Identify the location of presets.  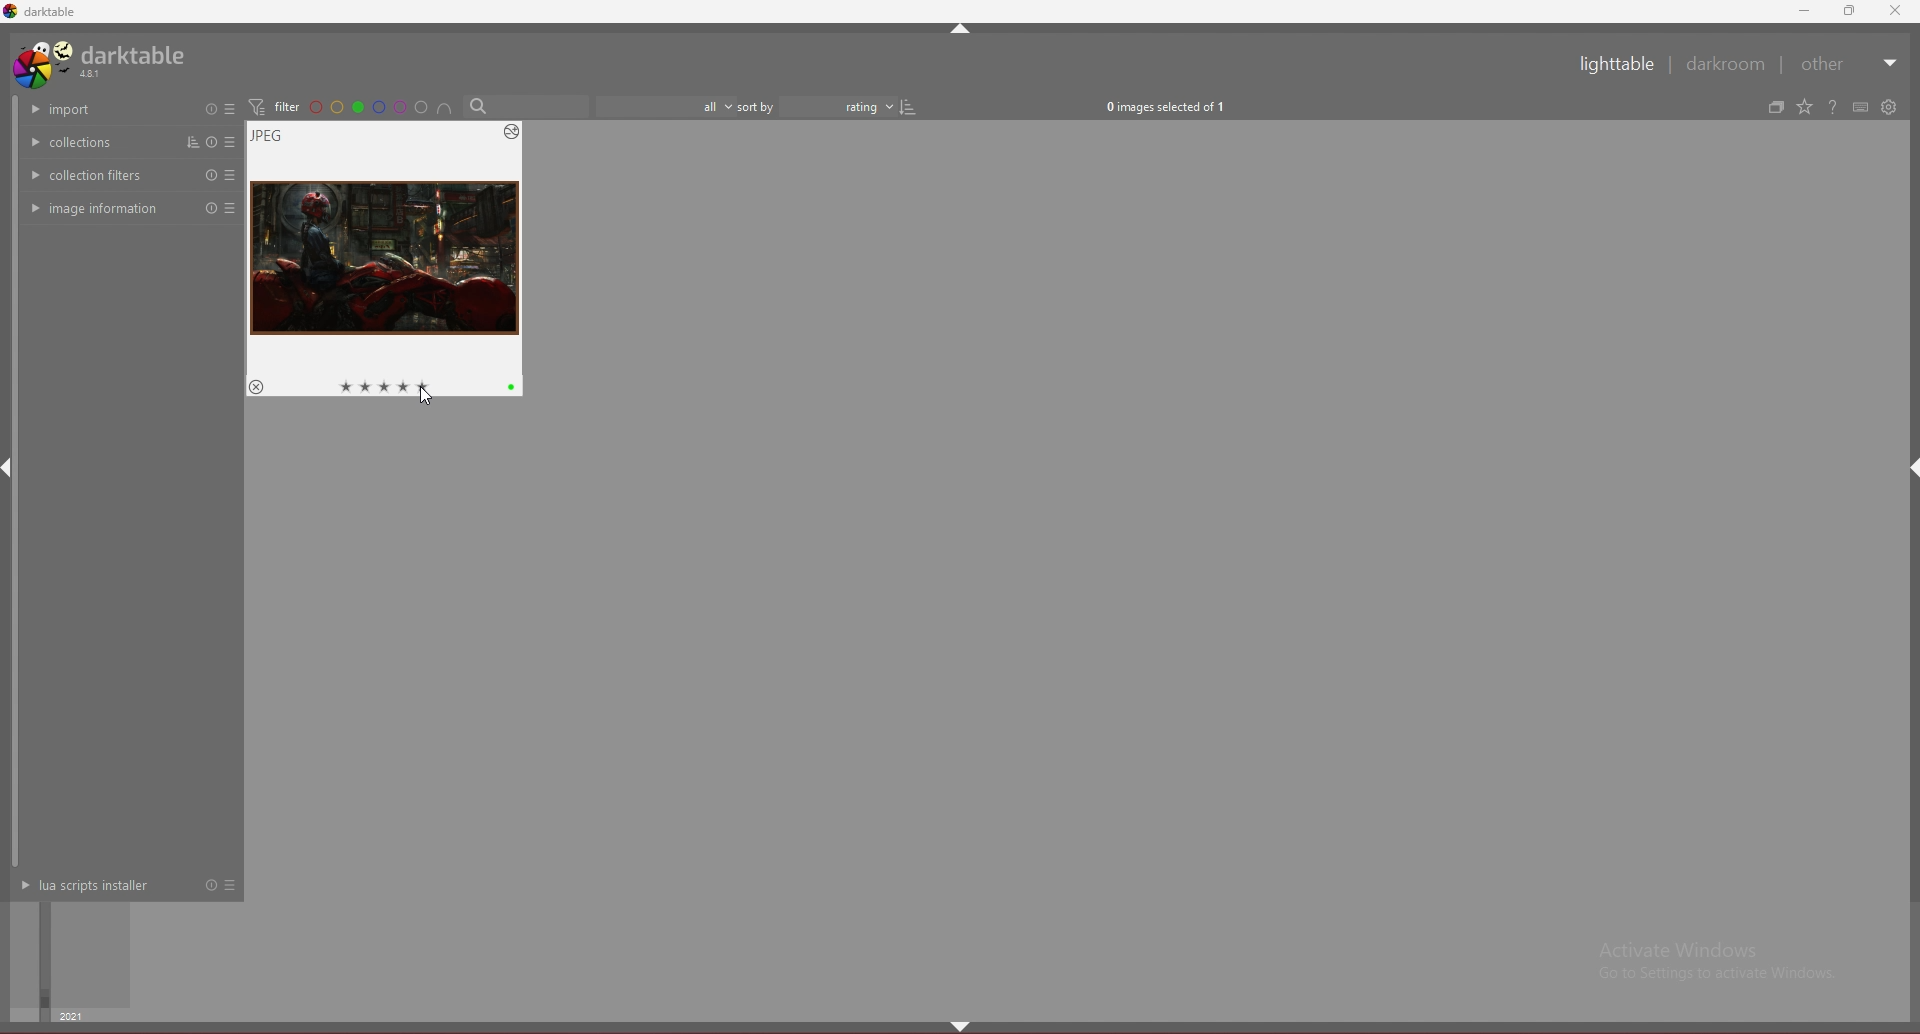
(230, 108).